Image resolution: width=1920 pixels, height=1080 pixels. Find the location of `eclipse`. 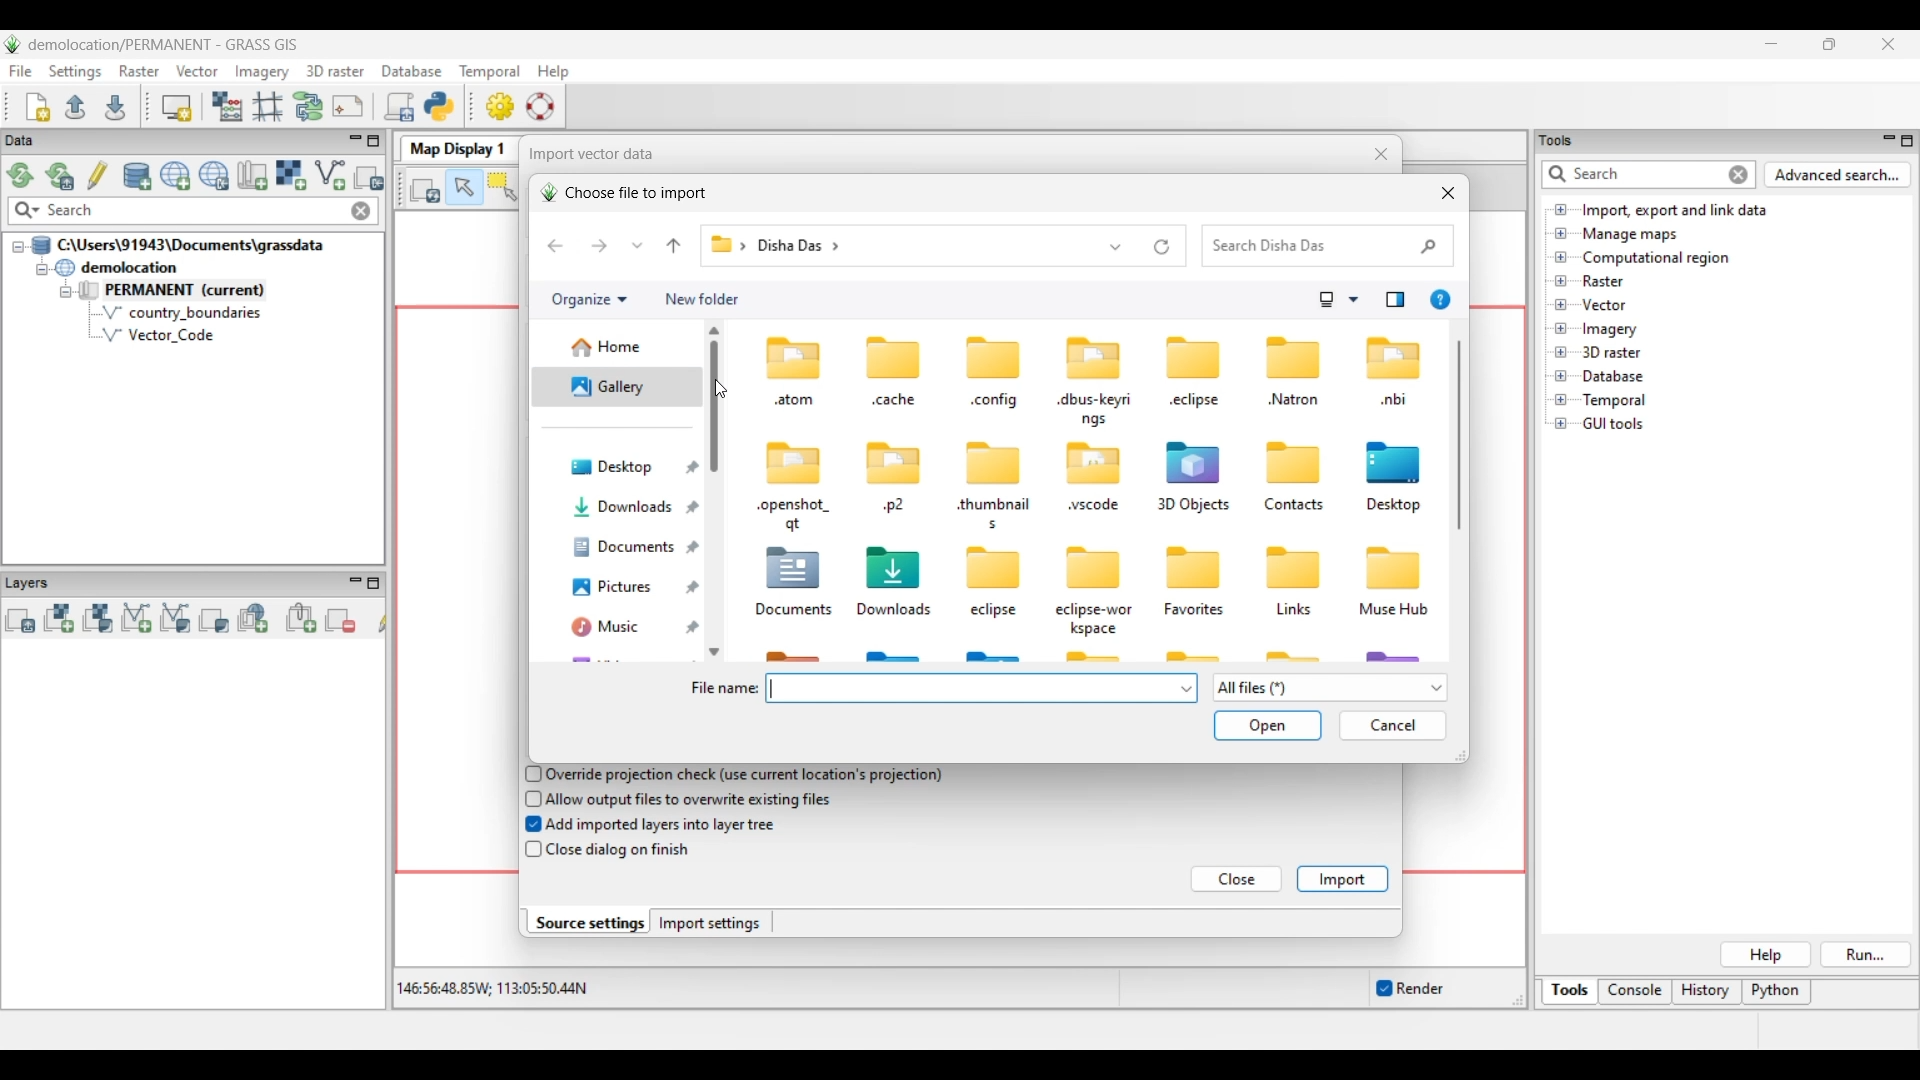

eclipse is located at coordinates (996, 612).